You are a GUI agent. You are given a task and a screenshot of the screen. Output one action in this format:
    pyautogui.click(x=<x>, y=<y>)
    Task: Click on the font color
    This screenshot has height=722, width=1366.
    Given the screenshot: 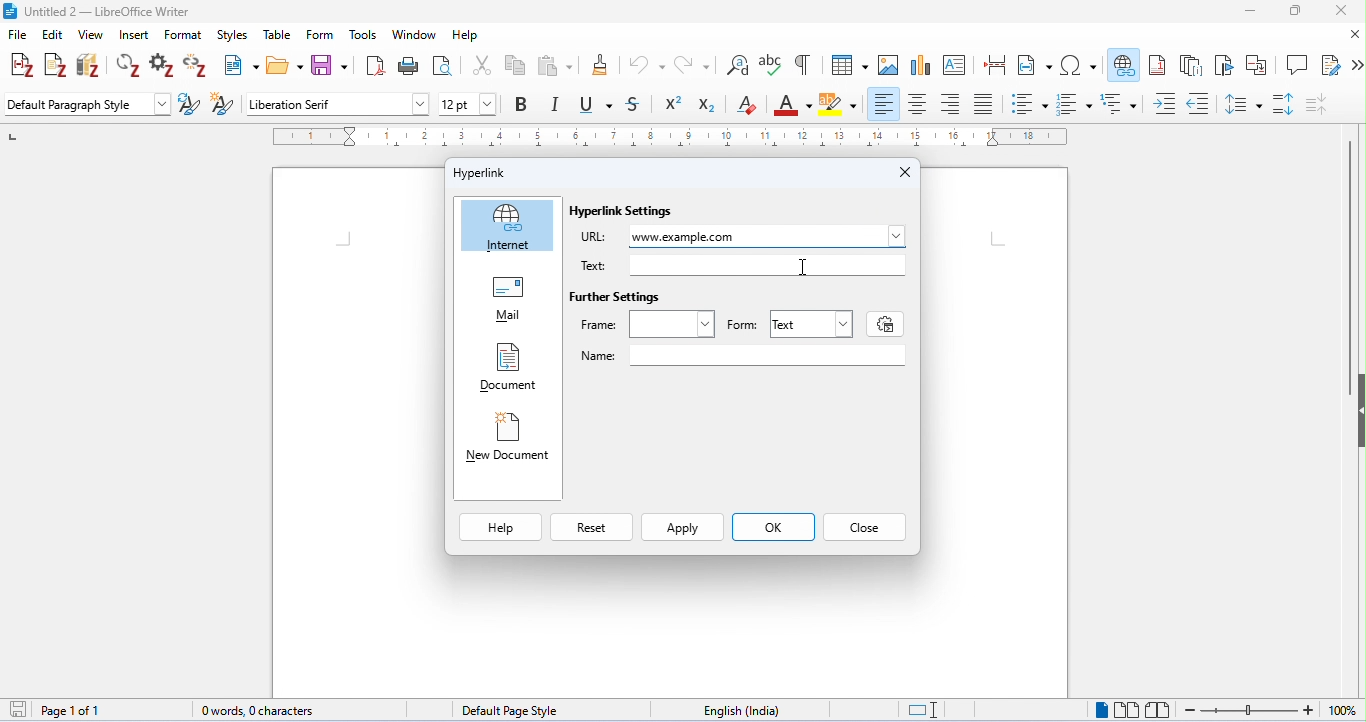 What is the action you would take?
    pyautogui.click(x=793, y=106)
    